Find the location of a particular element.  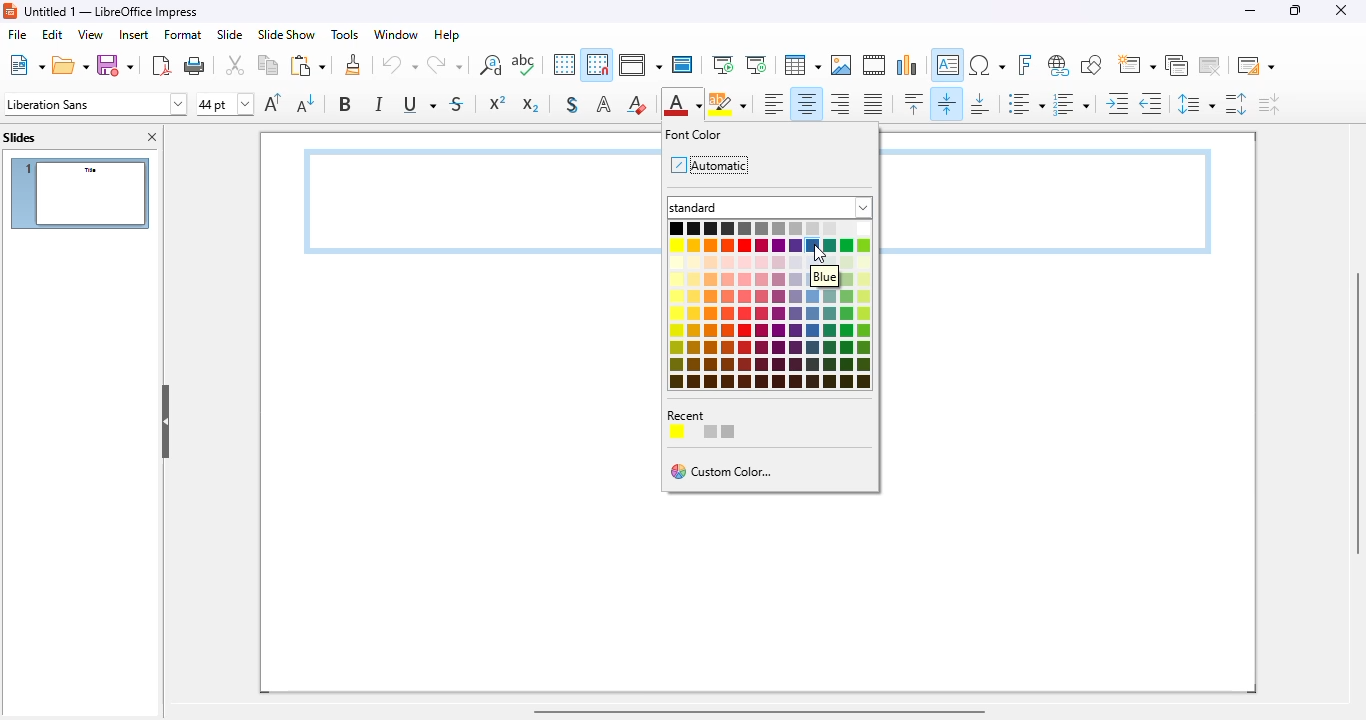

justified is located at coordinates (873, 104).